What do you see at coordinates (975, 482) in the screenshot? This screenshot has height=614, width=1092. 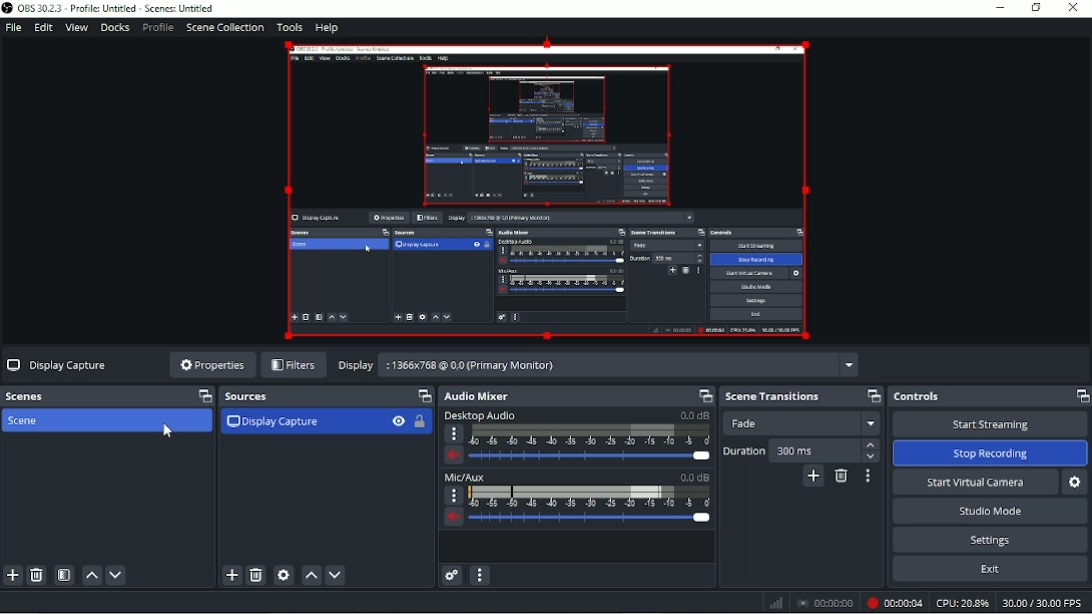 I see `Start virtual camera` at bounding box center [975, 482].